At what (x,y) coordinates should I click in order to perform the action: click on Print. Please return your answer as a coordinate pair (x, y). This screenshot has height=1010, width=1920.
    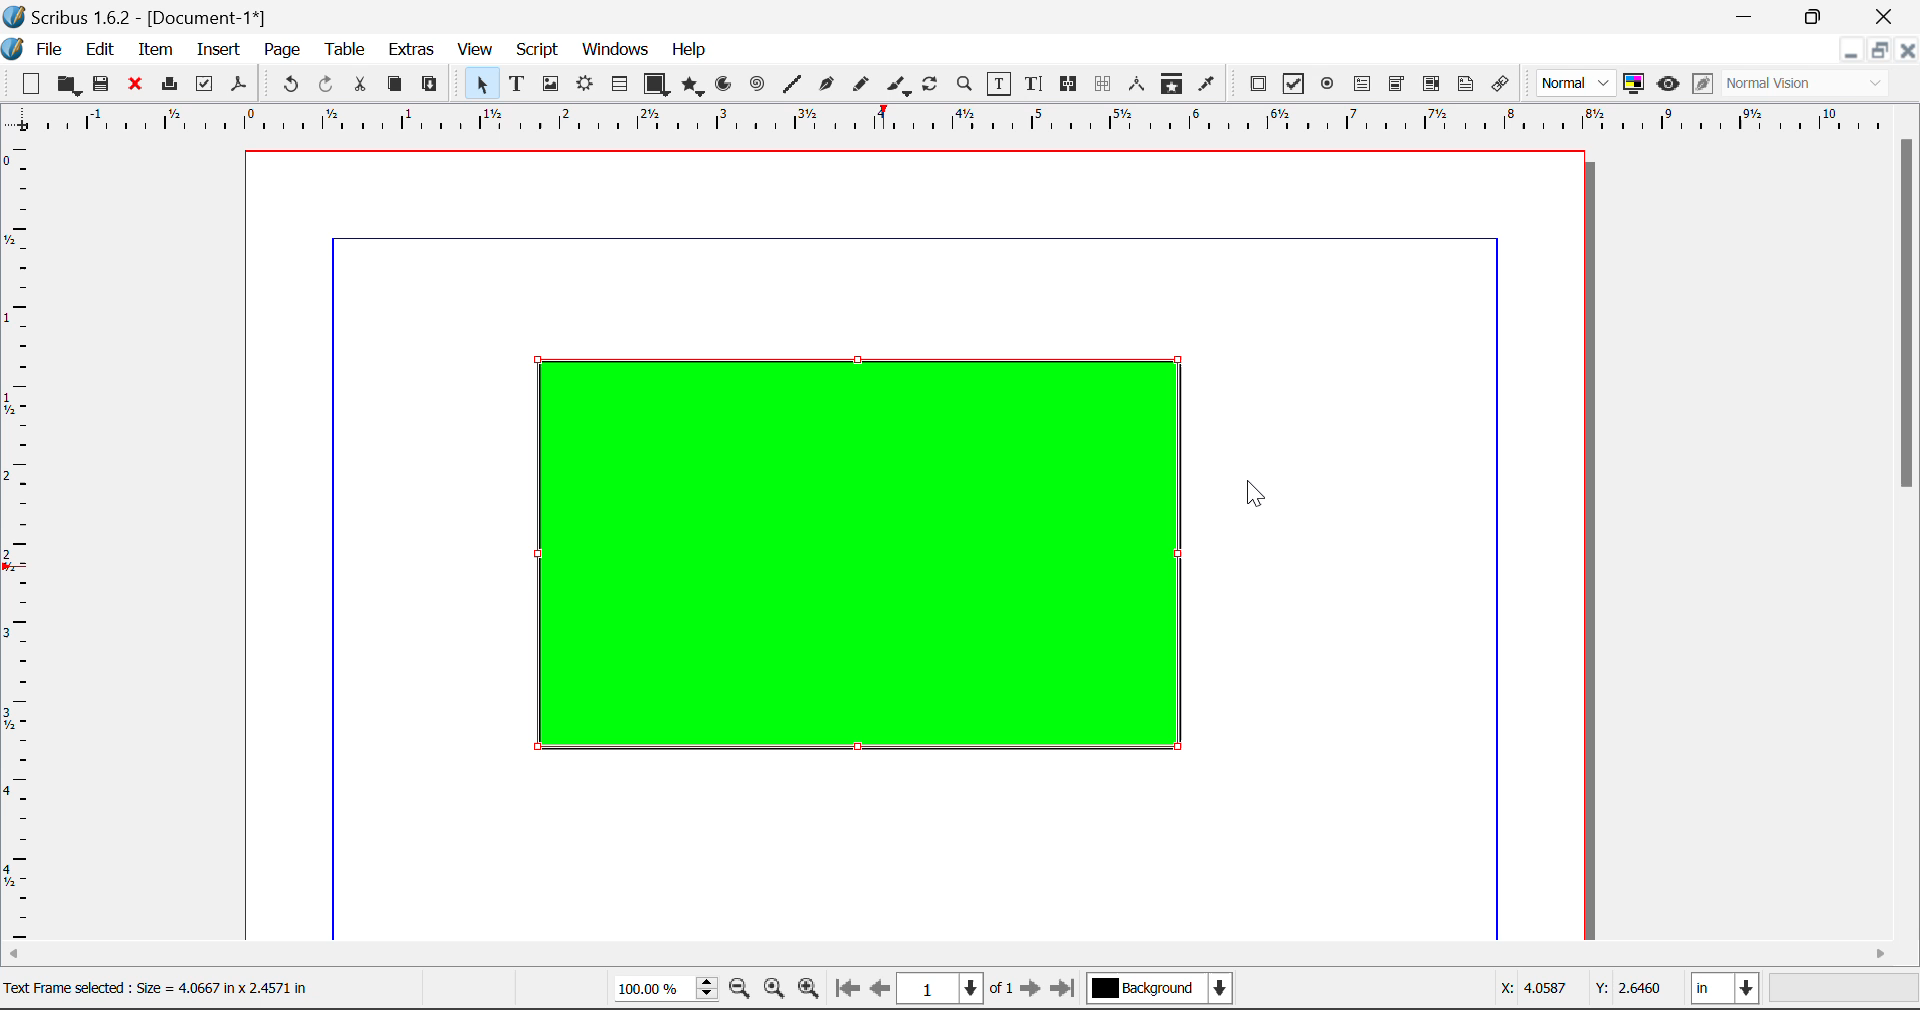
    Looking at the image, I should click on (168, 85).